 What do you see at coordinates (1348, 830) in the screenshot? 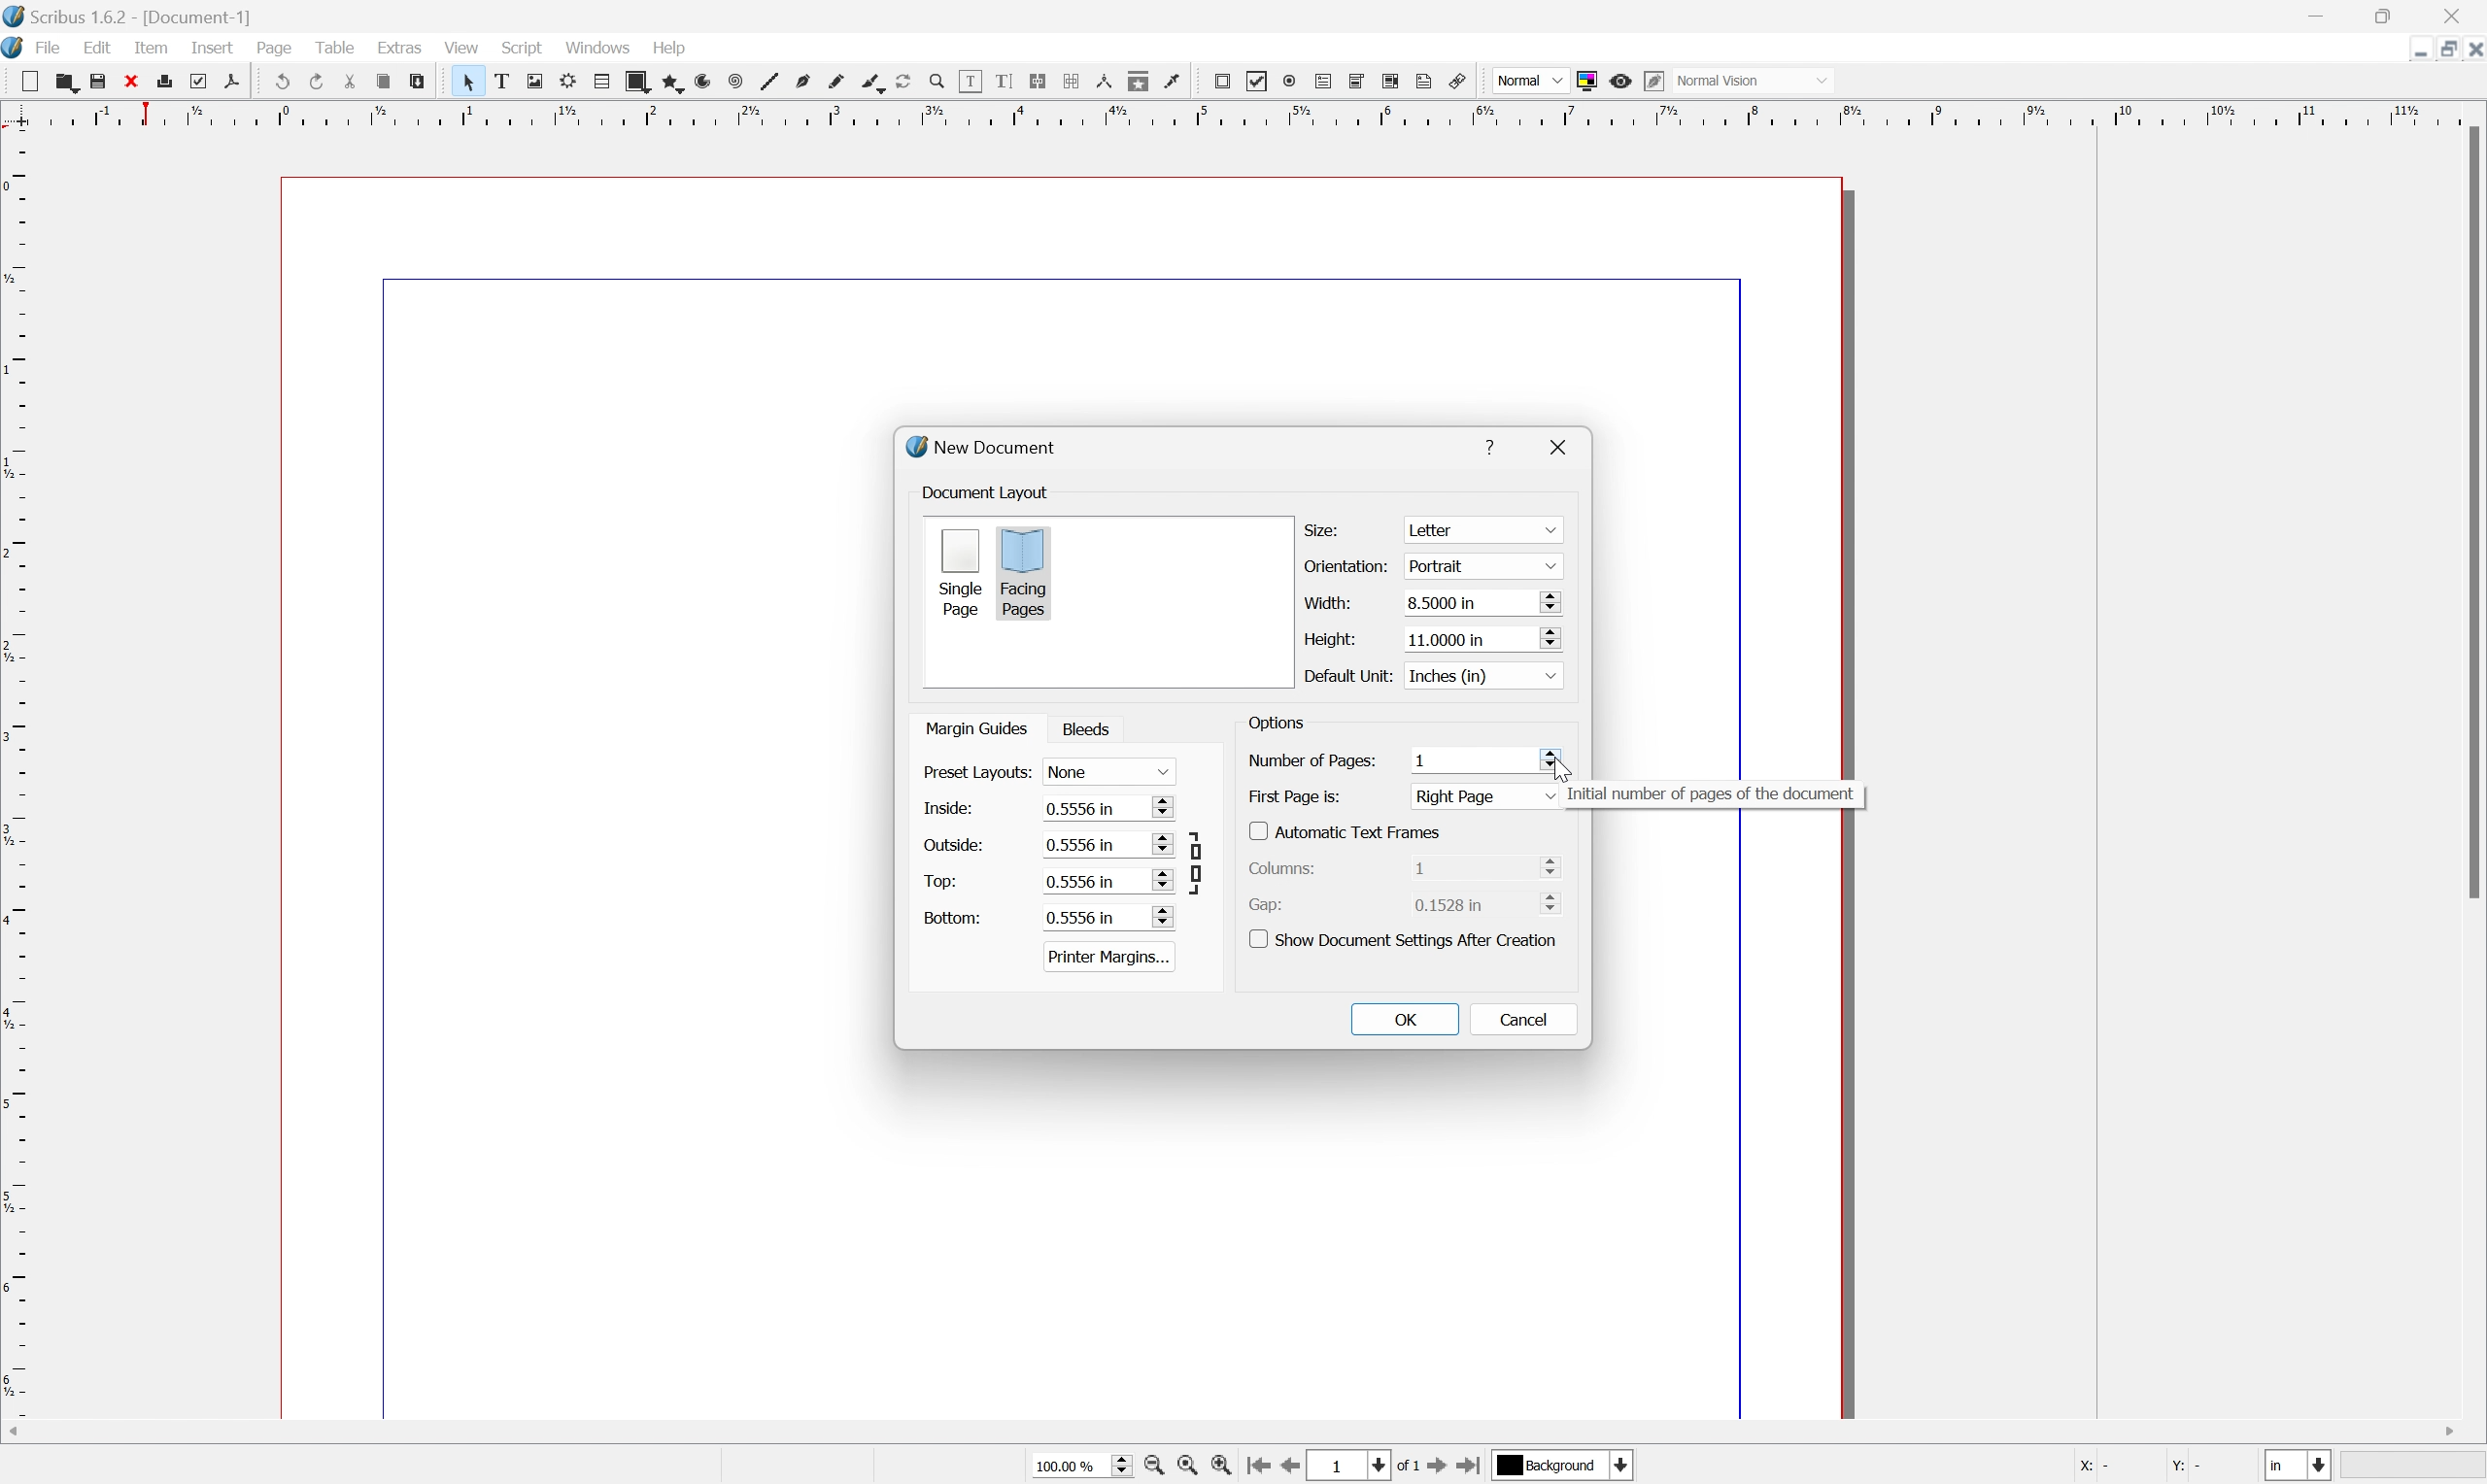
I see `automatic text frames` at bounding box center [1348, 830].